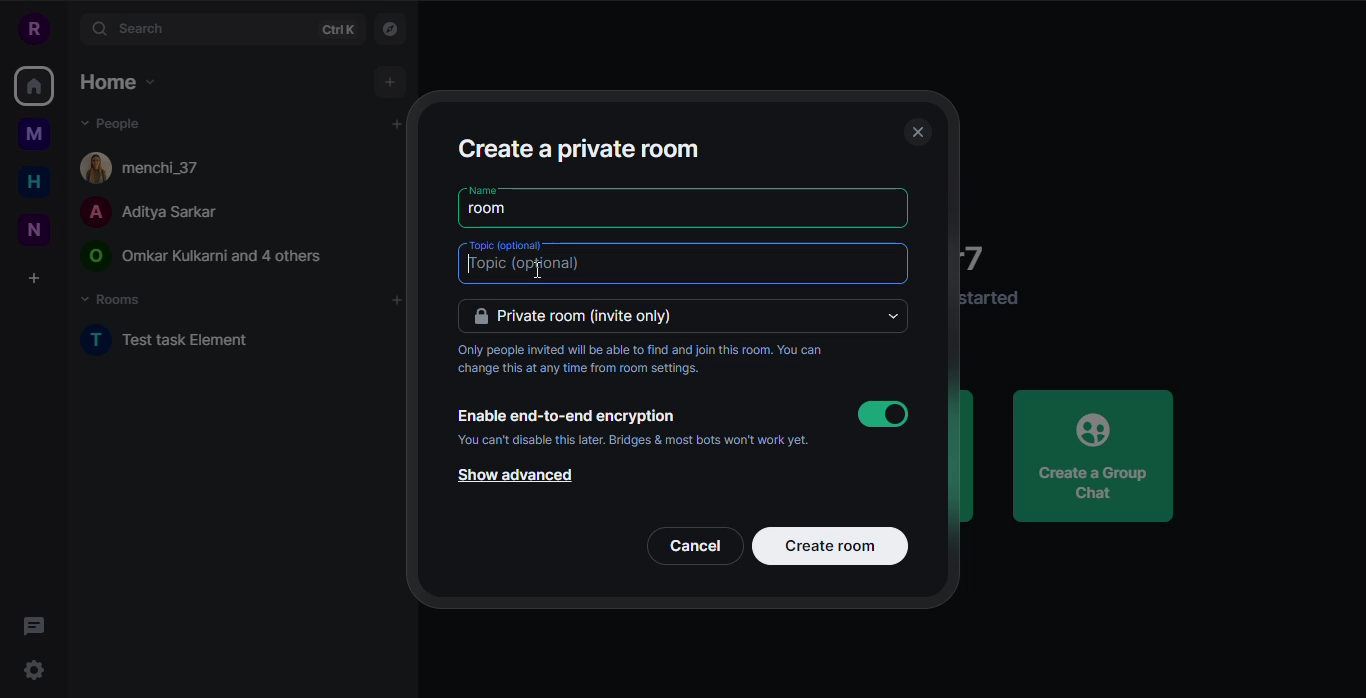  Describe the element at coordinates (916, 133) in the screenshot. I see `close` at that location.